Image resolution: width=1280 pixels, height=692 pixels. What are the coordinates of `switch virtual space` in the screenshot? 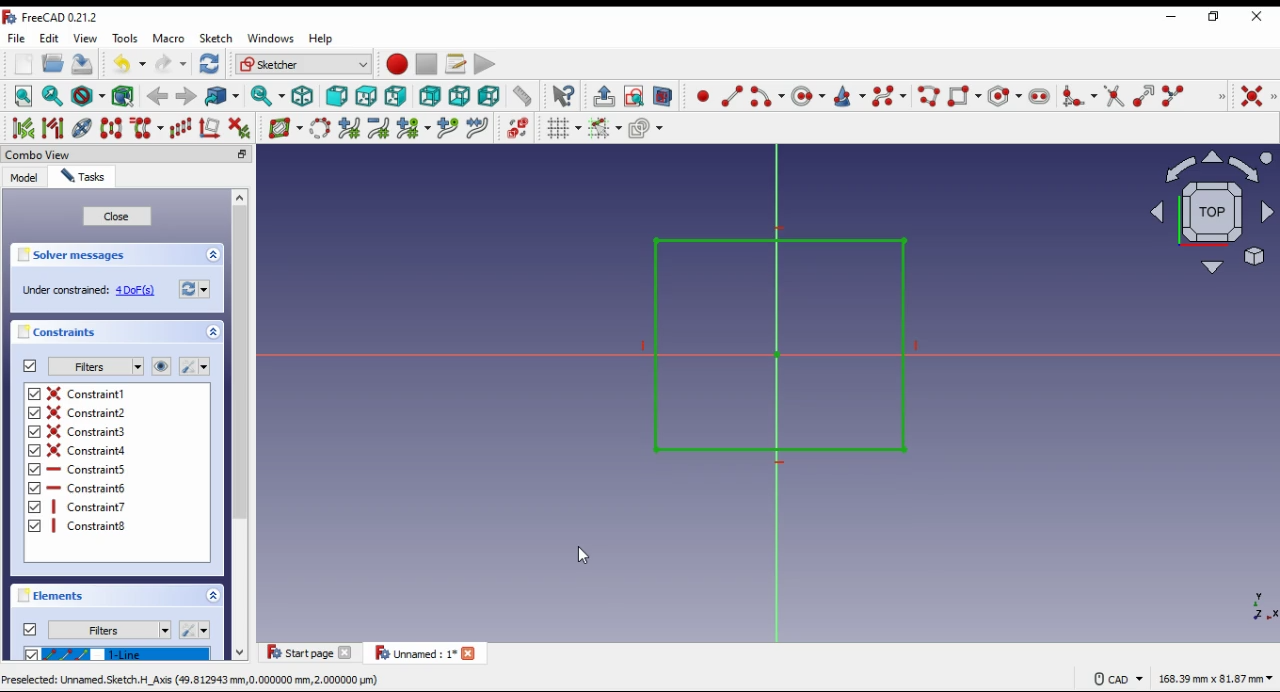 It's located at (517, 128).